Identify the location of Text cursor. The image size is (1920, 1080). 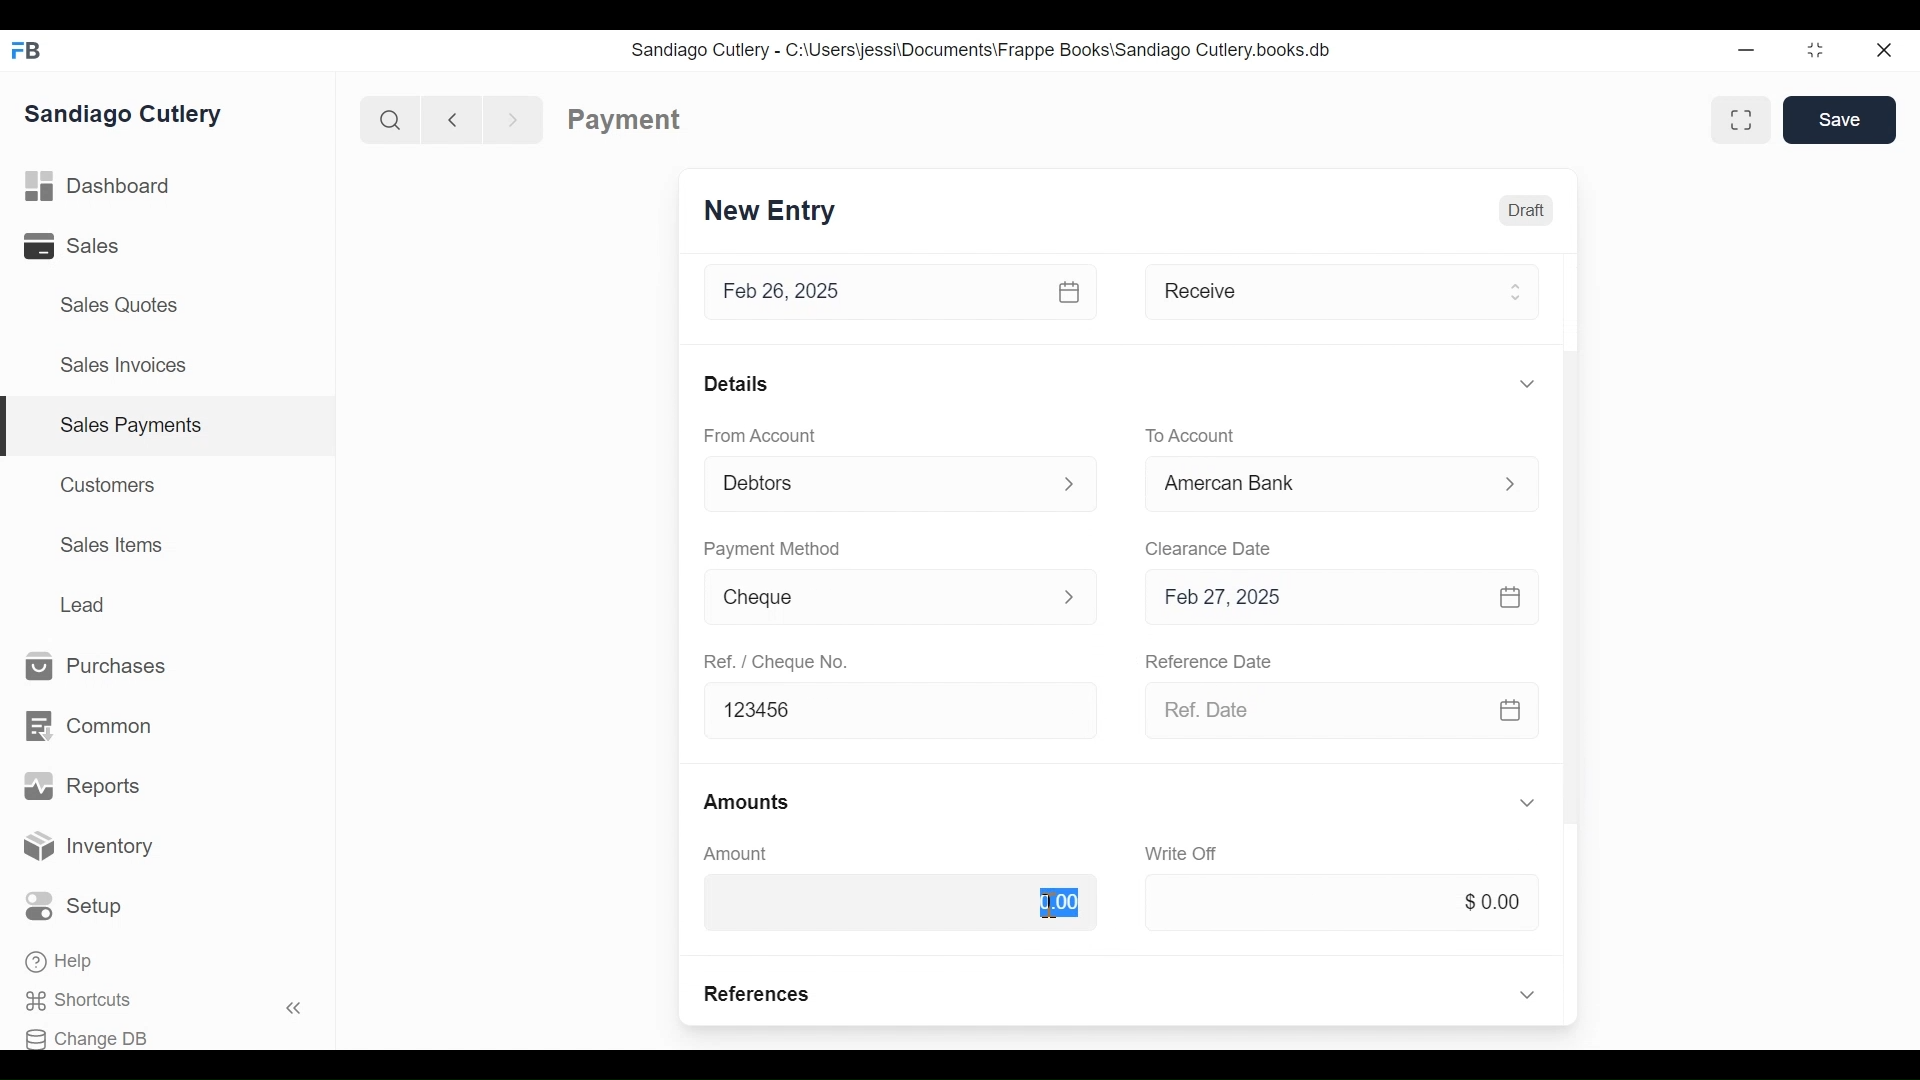
(1048, 905).